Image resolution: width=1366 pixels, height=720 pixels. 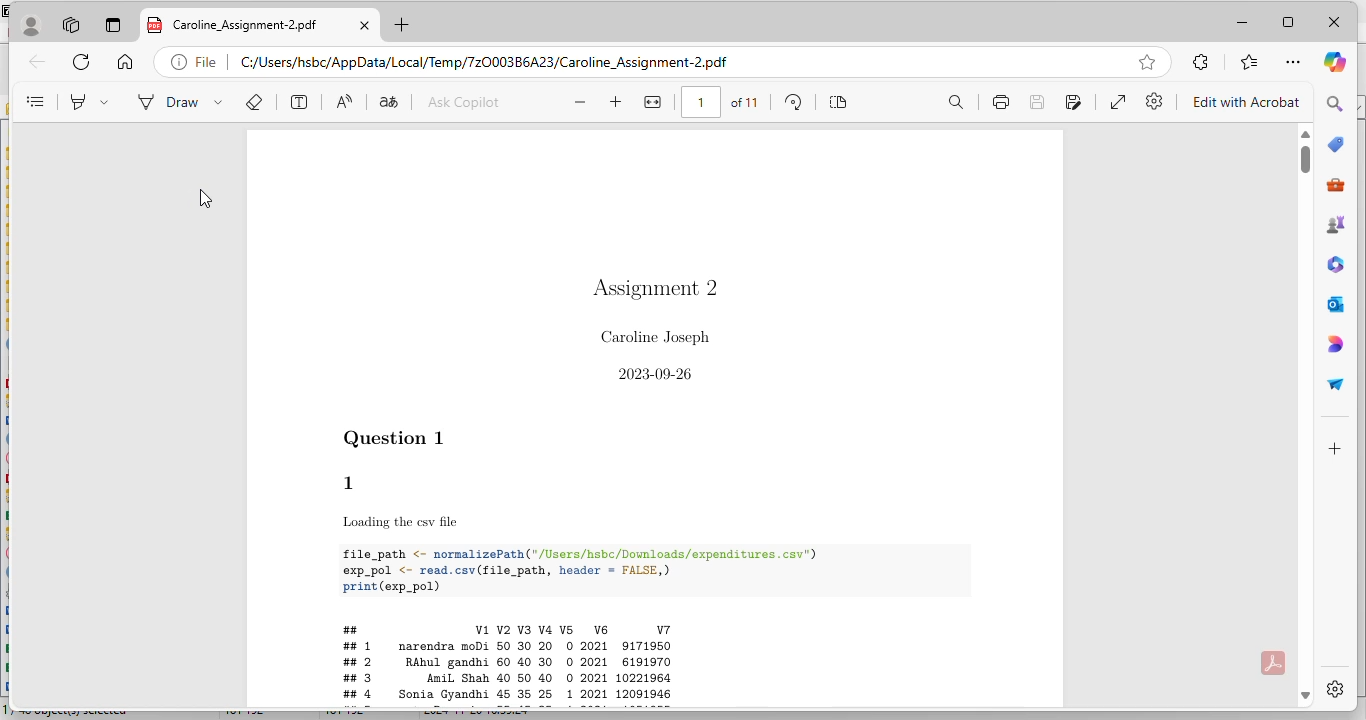 What do you see at coordinates (402, 24) in the screenshot?
I see `new tab` at bounding box center [402, 24].